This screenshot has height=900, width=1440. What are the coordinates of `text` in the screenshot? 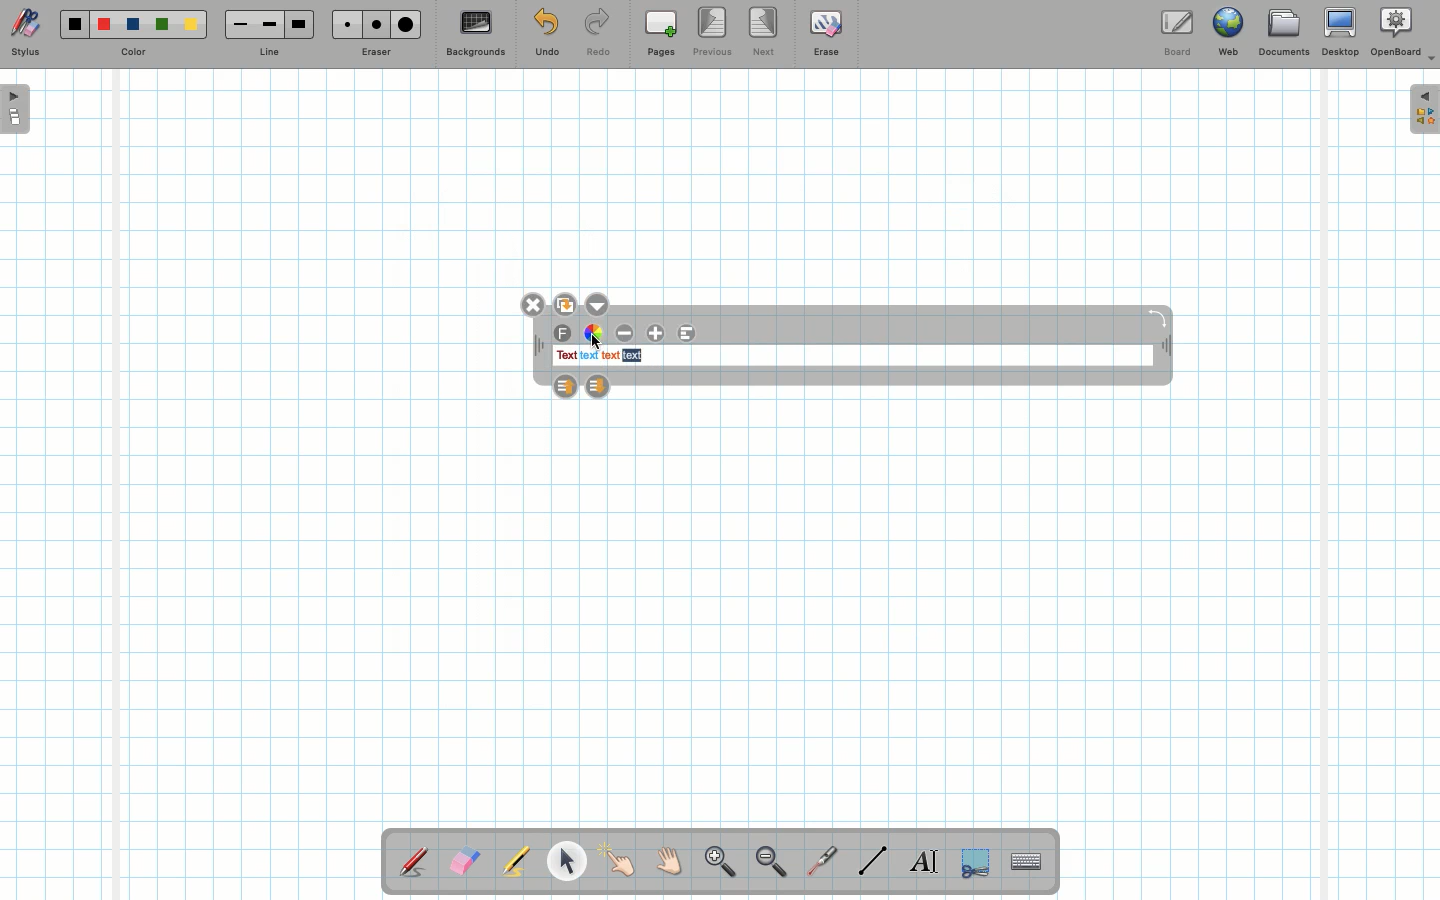 It's located at (633, 356).